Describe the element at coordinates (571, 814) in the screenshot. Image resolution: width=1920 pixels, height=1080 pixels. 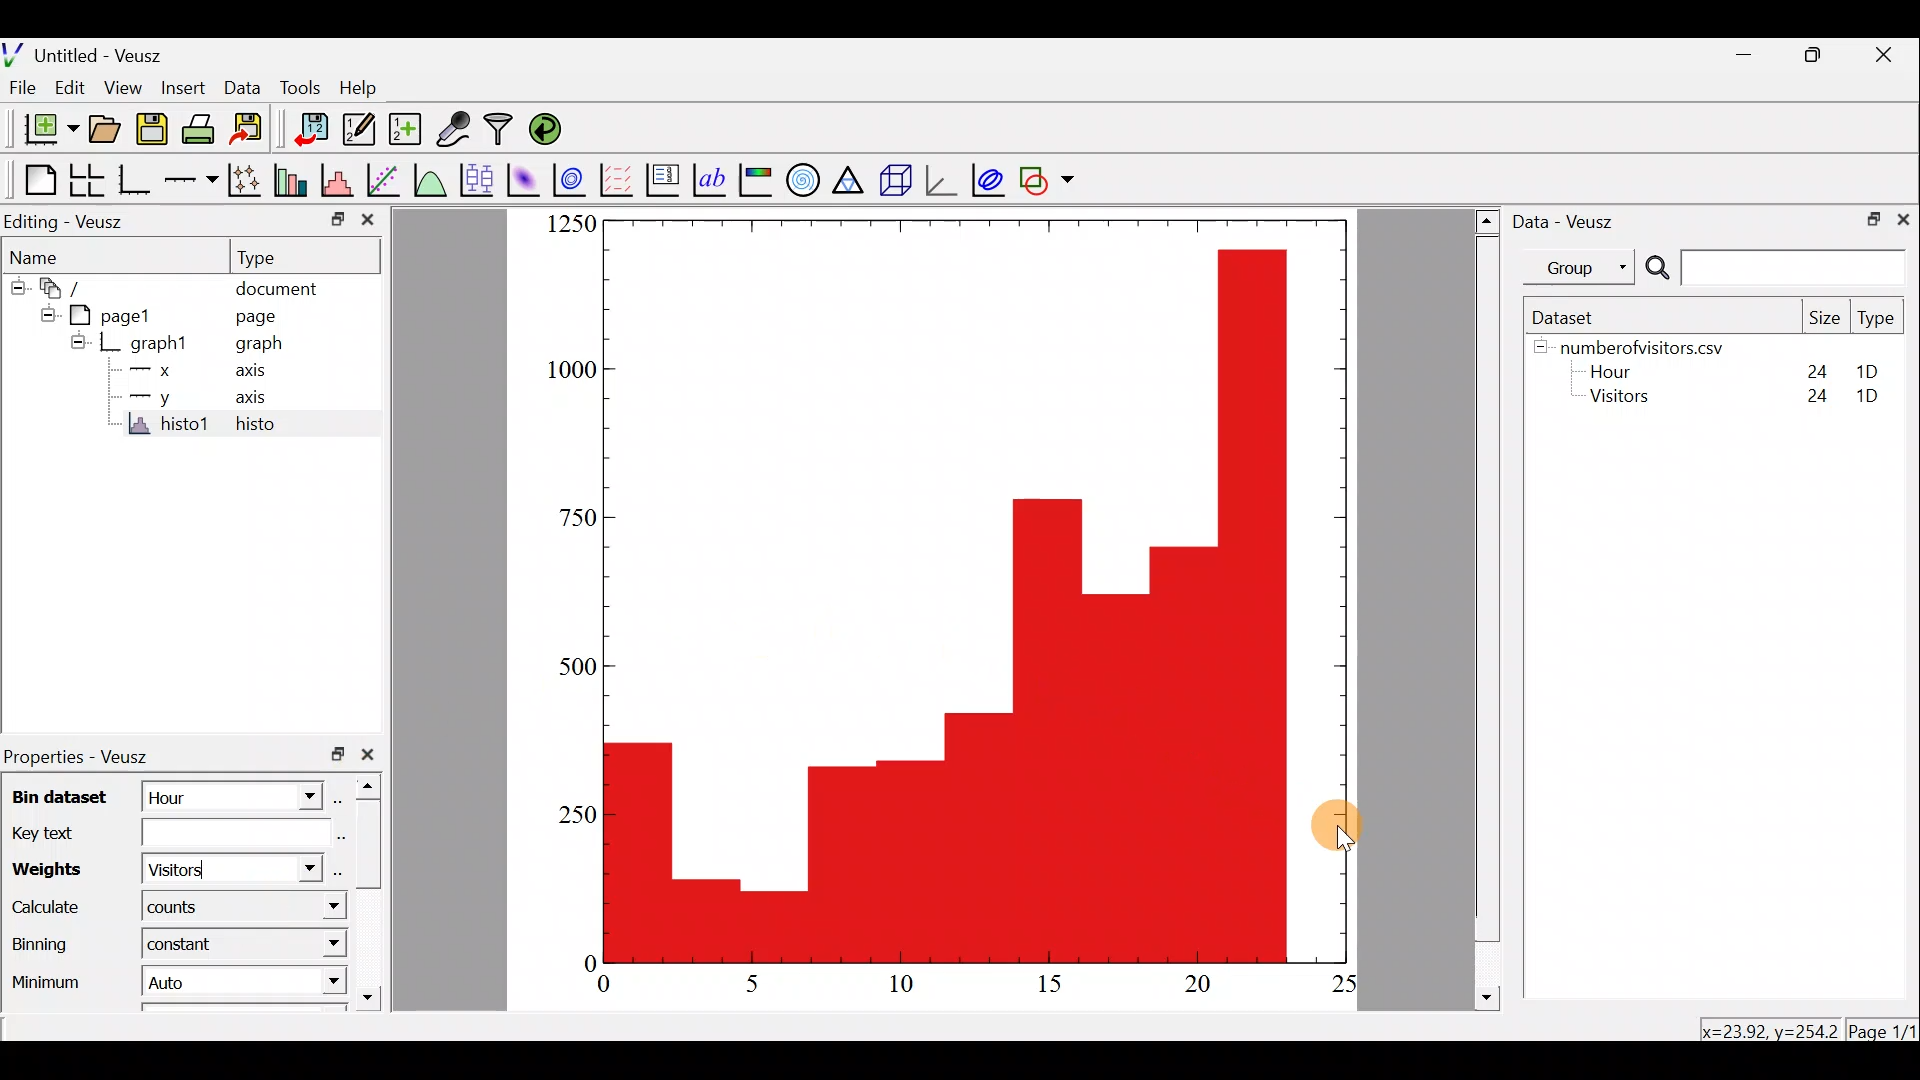
I see `250` at that location.